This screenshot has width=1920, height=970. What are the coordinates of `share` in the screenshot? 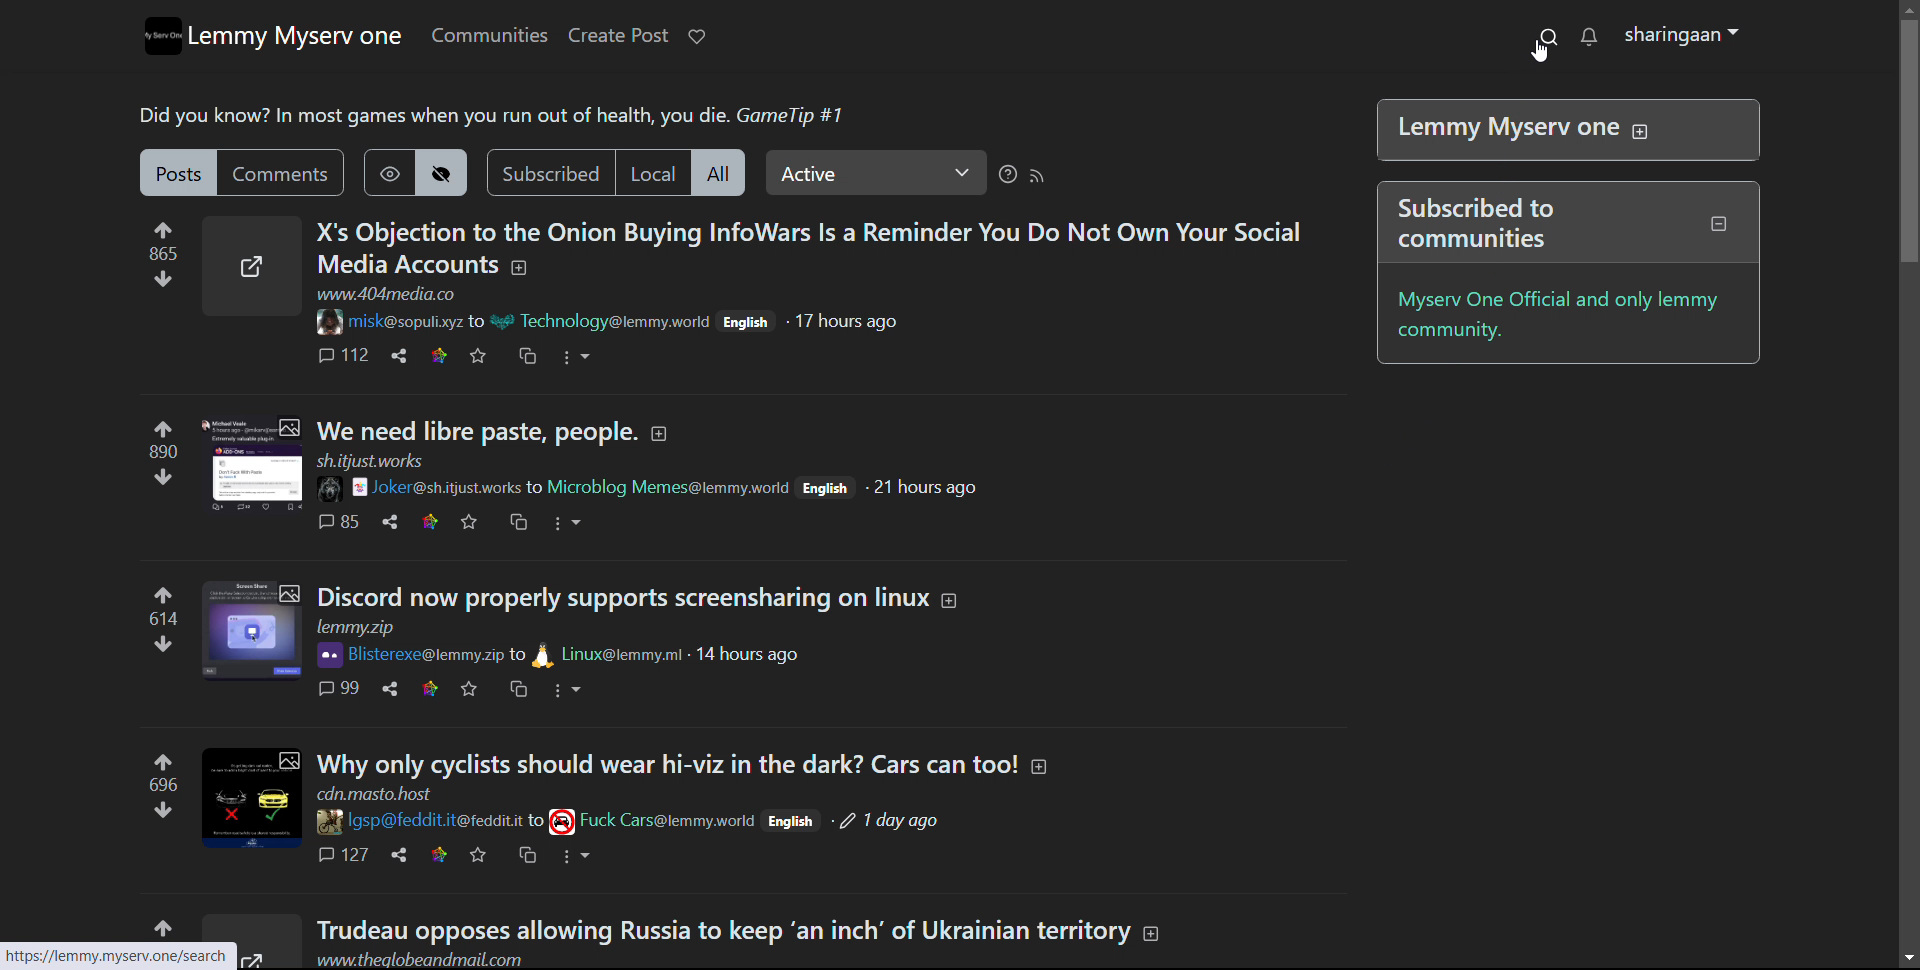 It's located at (388, 688).